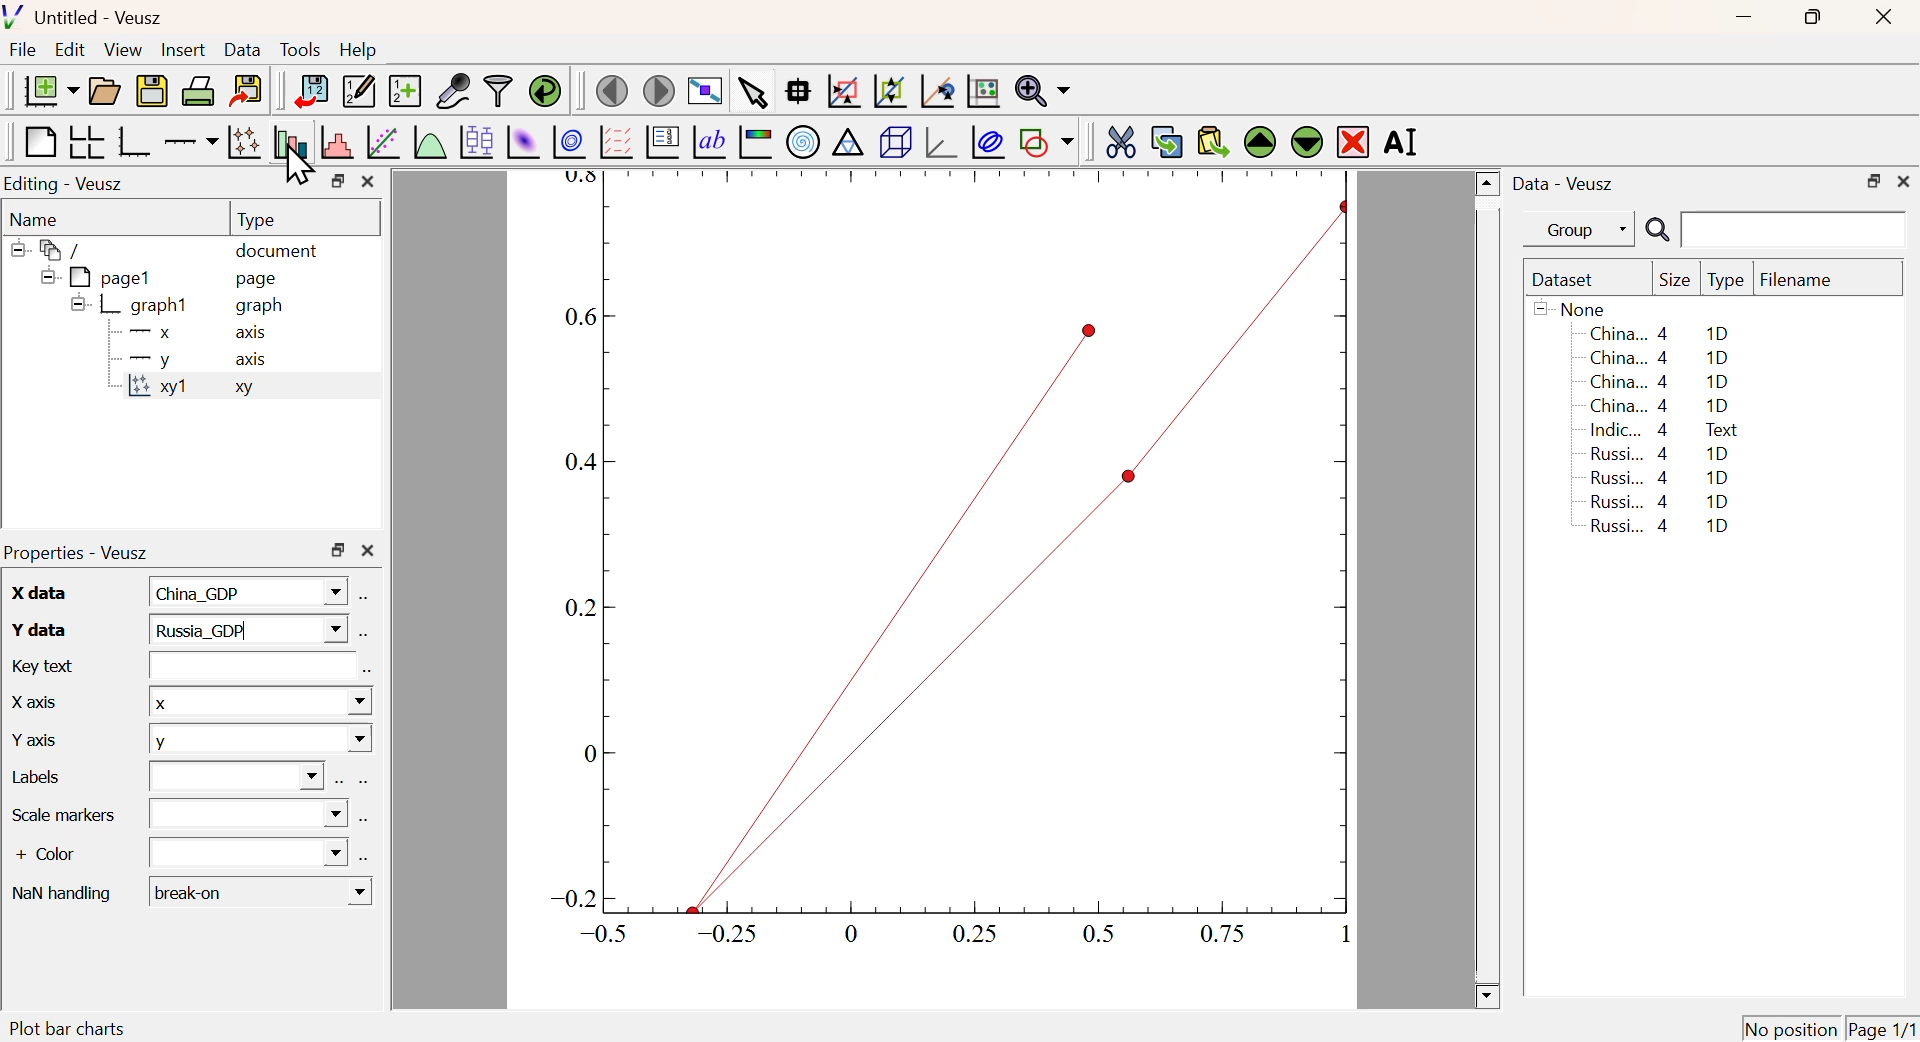 The width and height of the screenshot is (1920, 1042). What do you see at coordinates (260, 742) in the screenshot?
I see `Y` at bounding box center [260, 742].